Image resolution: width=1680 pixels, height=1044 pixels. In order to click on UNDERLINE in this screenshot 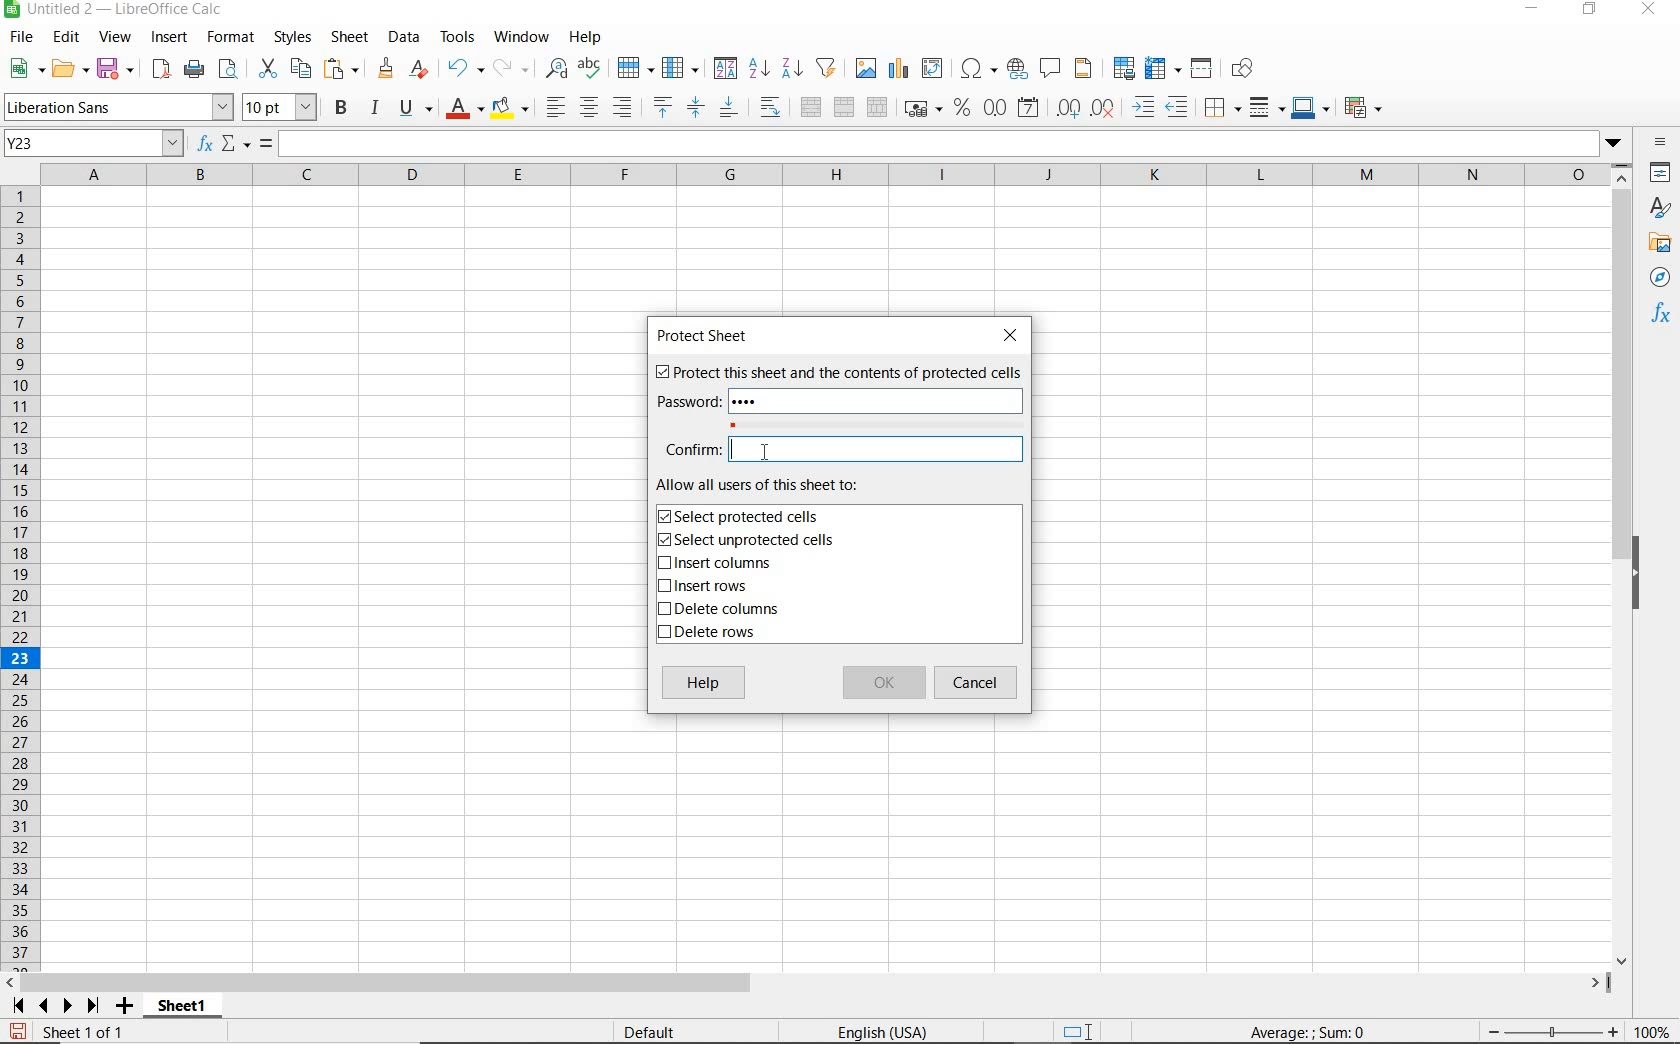, I will do `click(415, 109)`.